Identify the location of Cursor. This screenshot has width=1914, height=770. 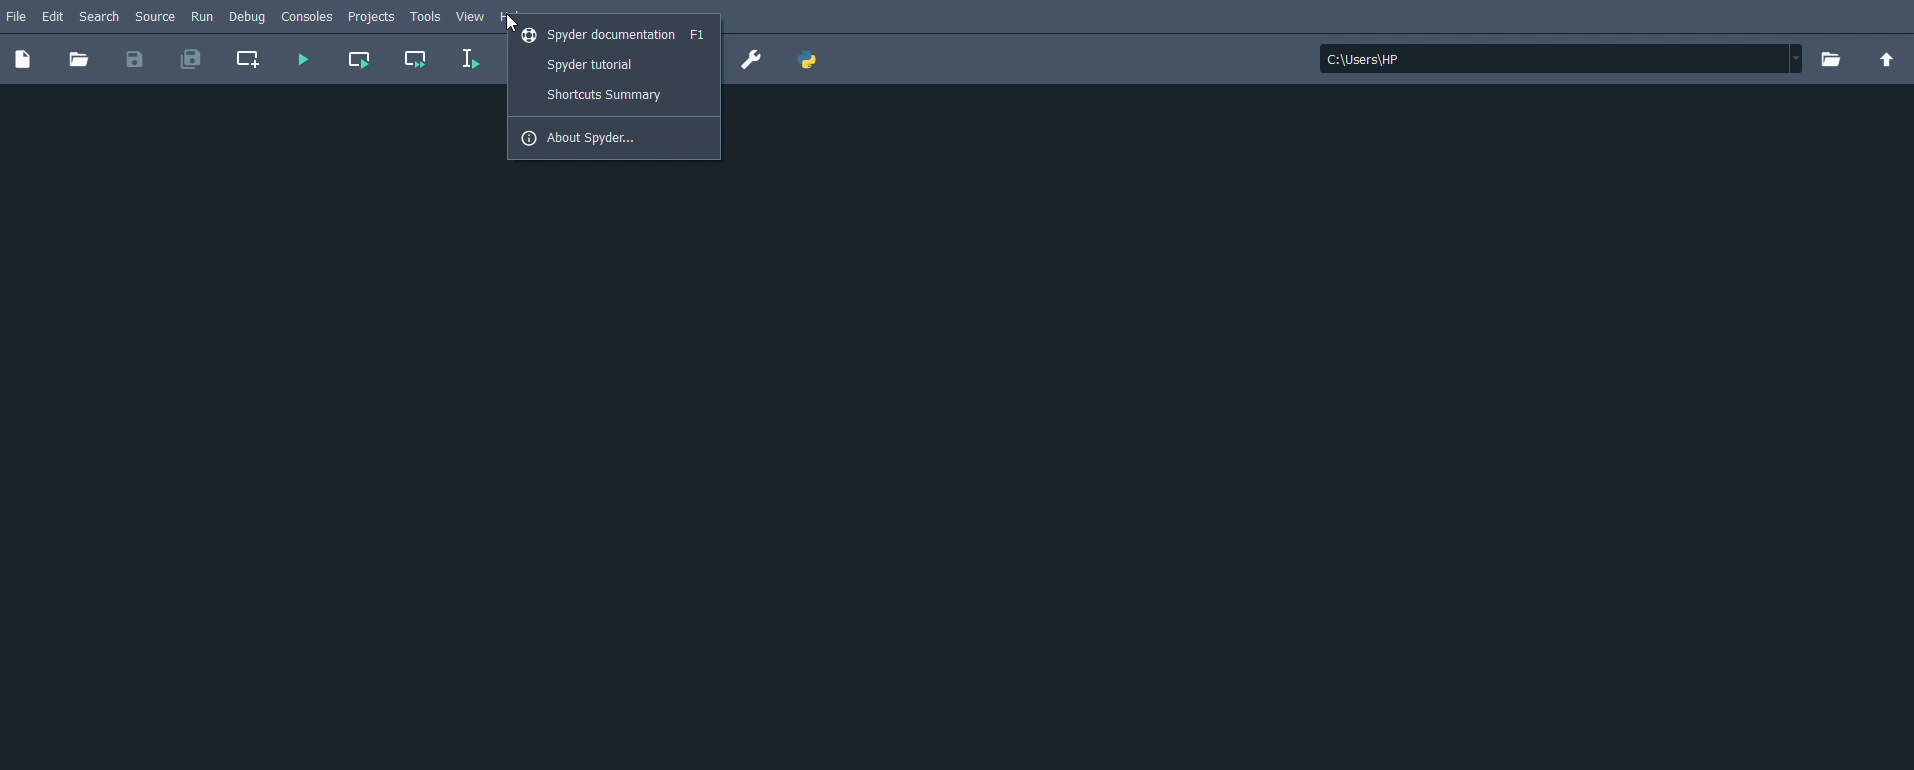
(513, 21).